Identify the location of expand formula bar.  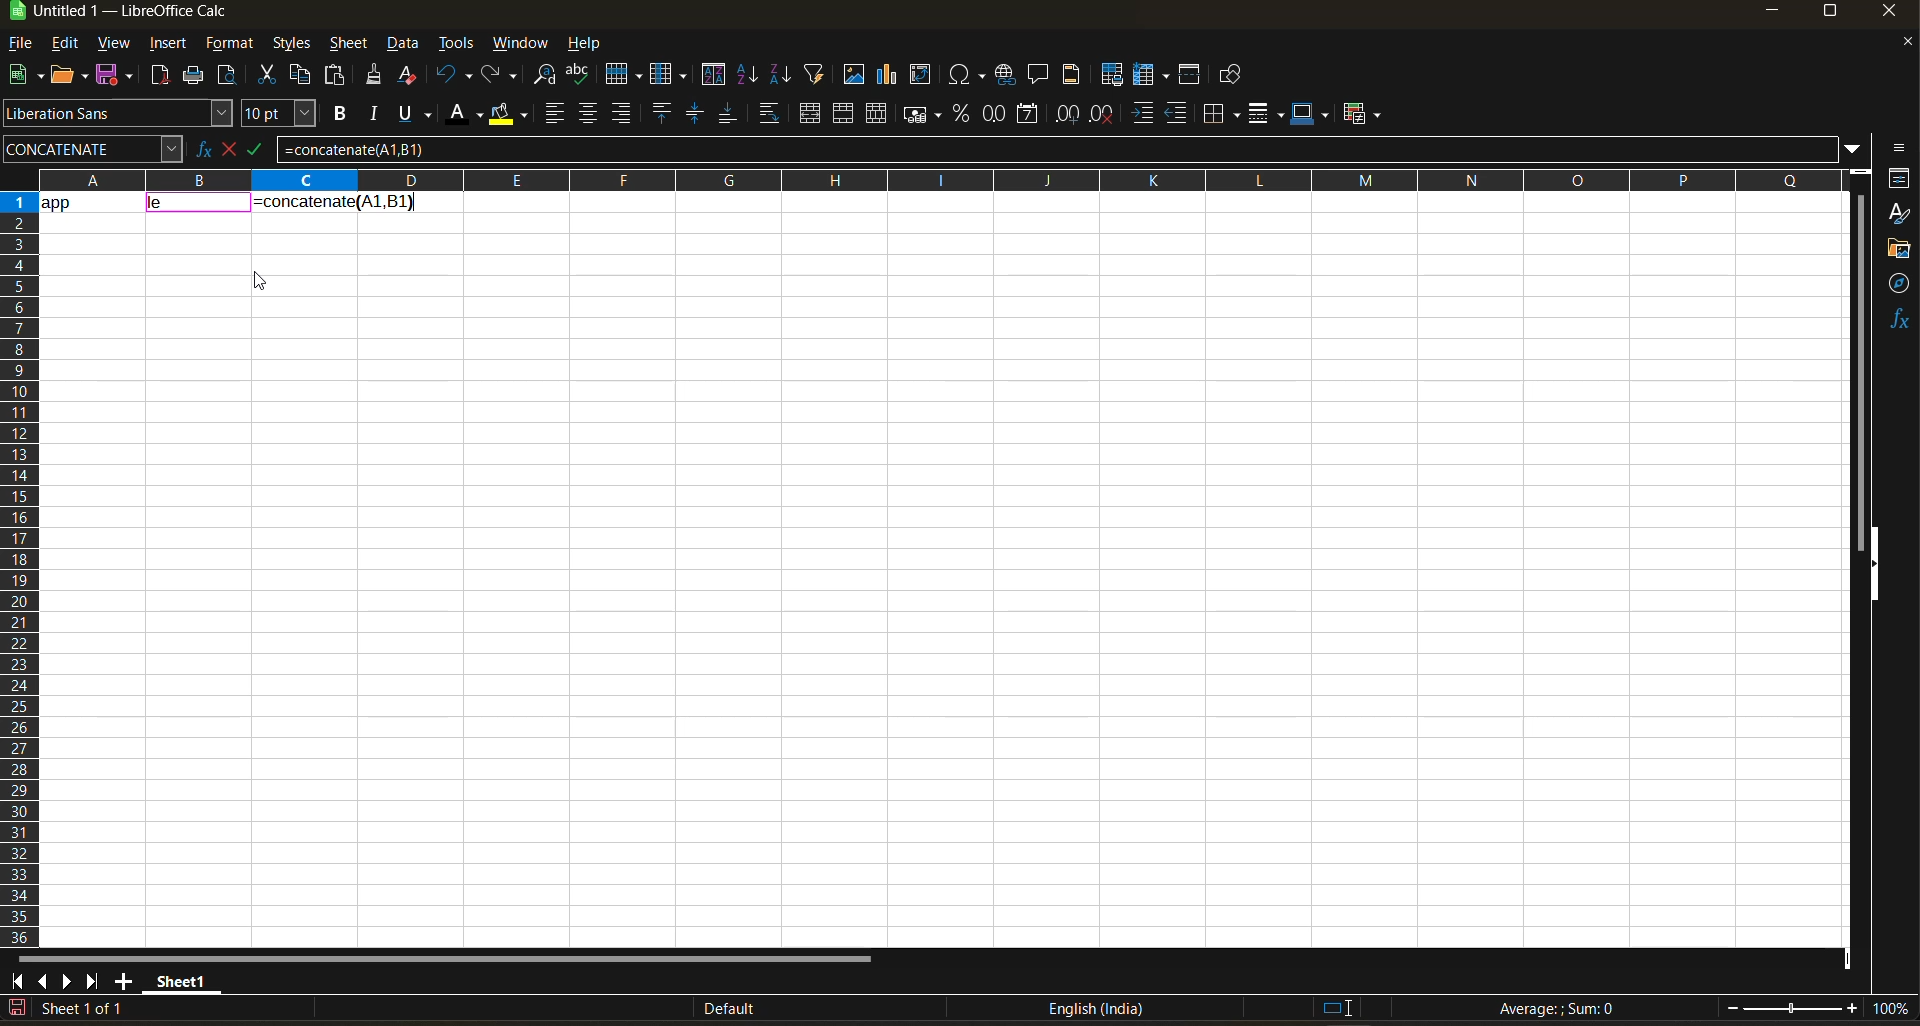
(1853, 147).